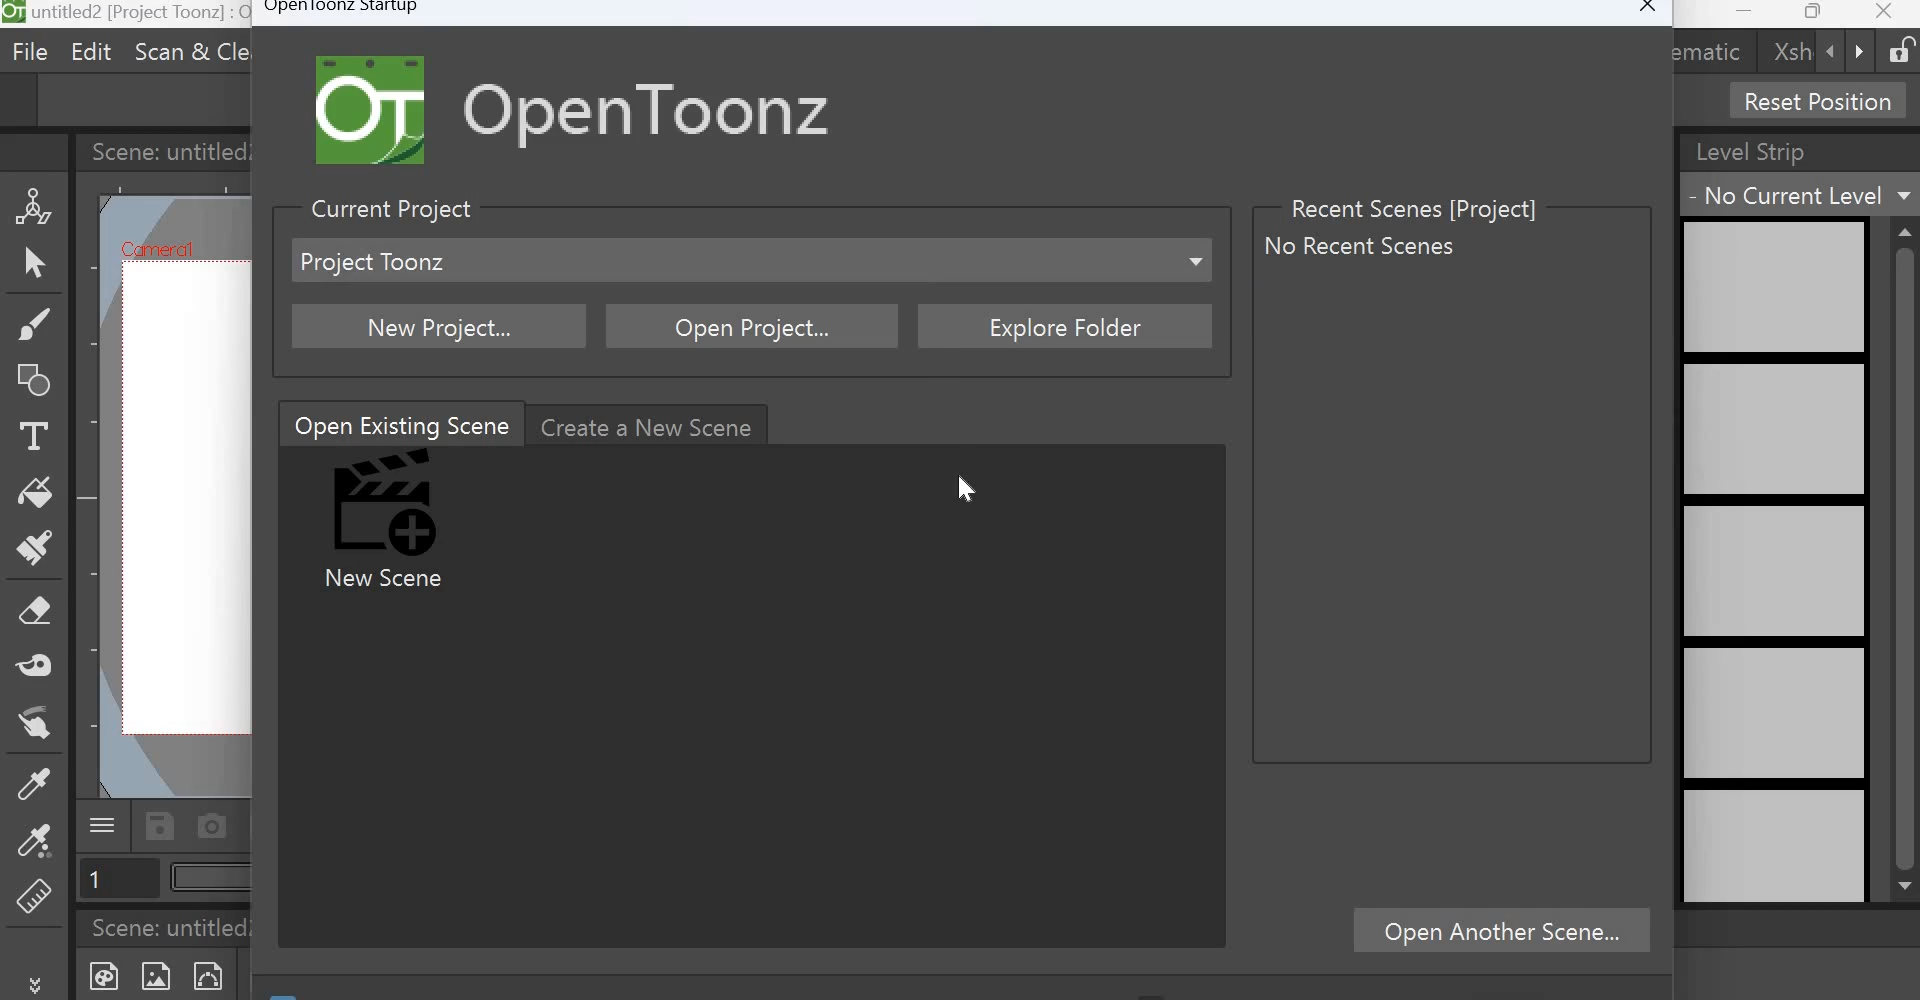 This screenshot has width=1920, height=1000. I want to click on Cafniercil, so click(153, 248).